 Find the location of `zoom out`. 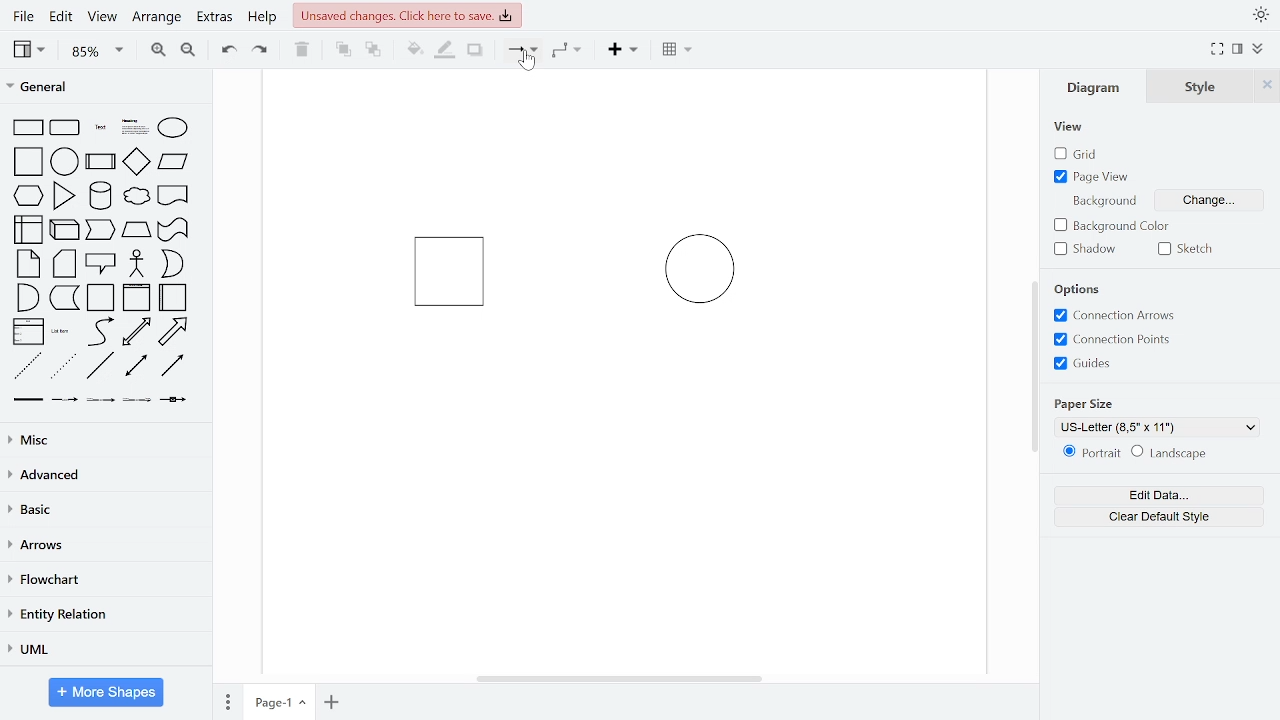

zoom out is located at coordinates (187, 49).